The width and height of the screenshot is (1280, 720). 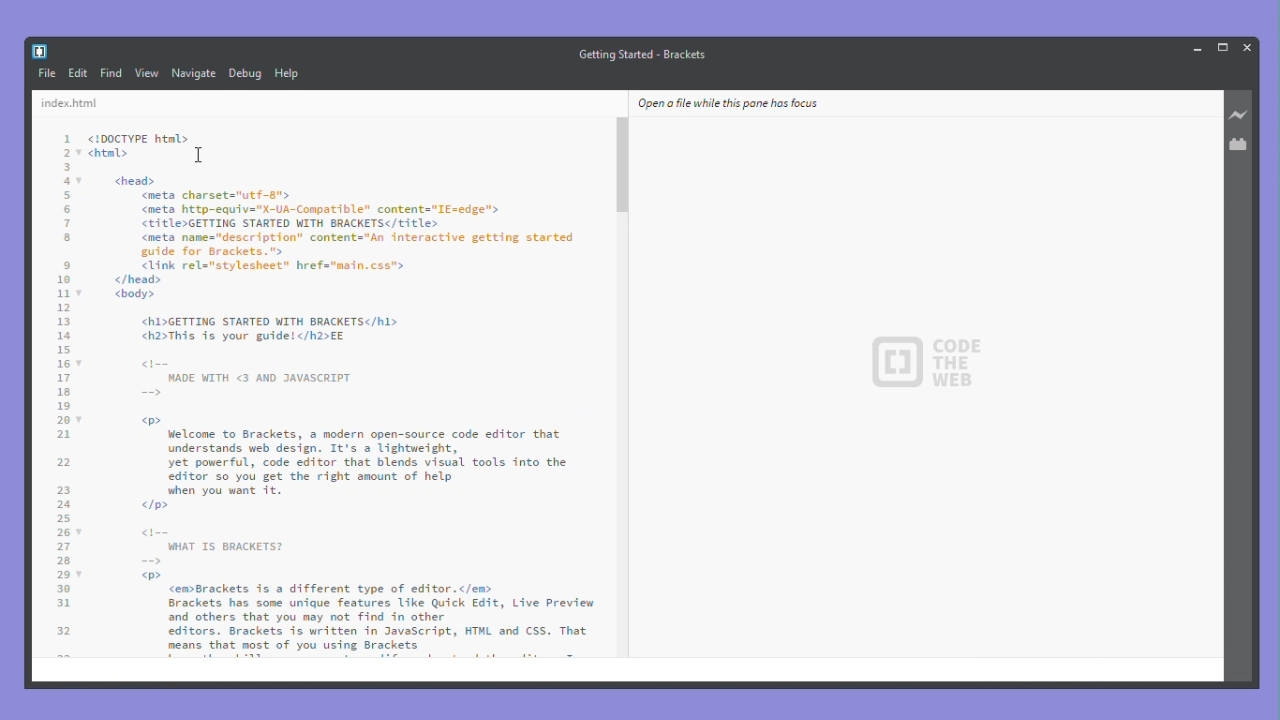 I want to click on 2, so click(x=65, y=154).